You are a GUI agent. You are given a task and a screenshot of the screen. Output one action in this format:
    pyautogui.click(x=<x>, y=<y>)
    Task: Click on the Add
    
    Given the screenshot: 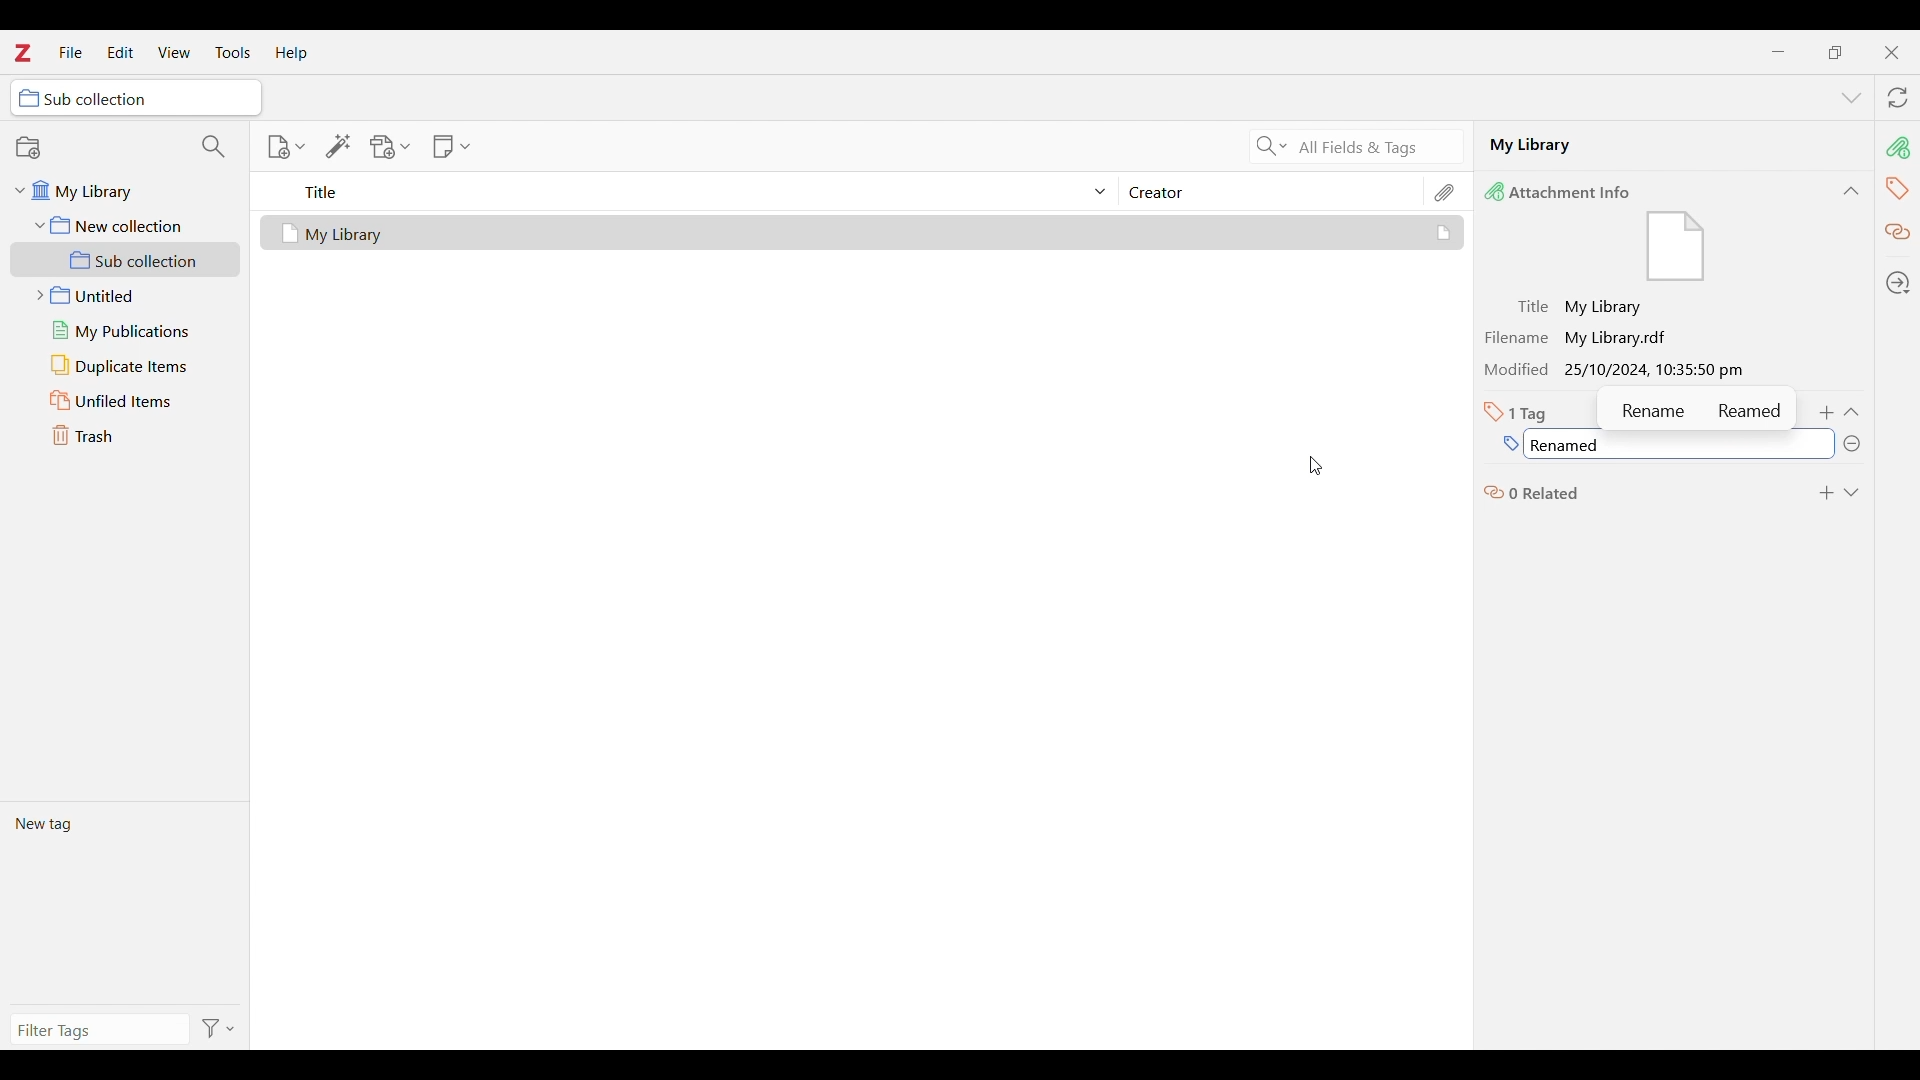 What is the action you would take?
    pyautogui.click(x=1826, y=493)
    